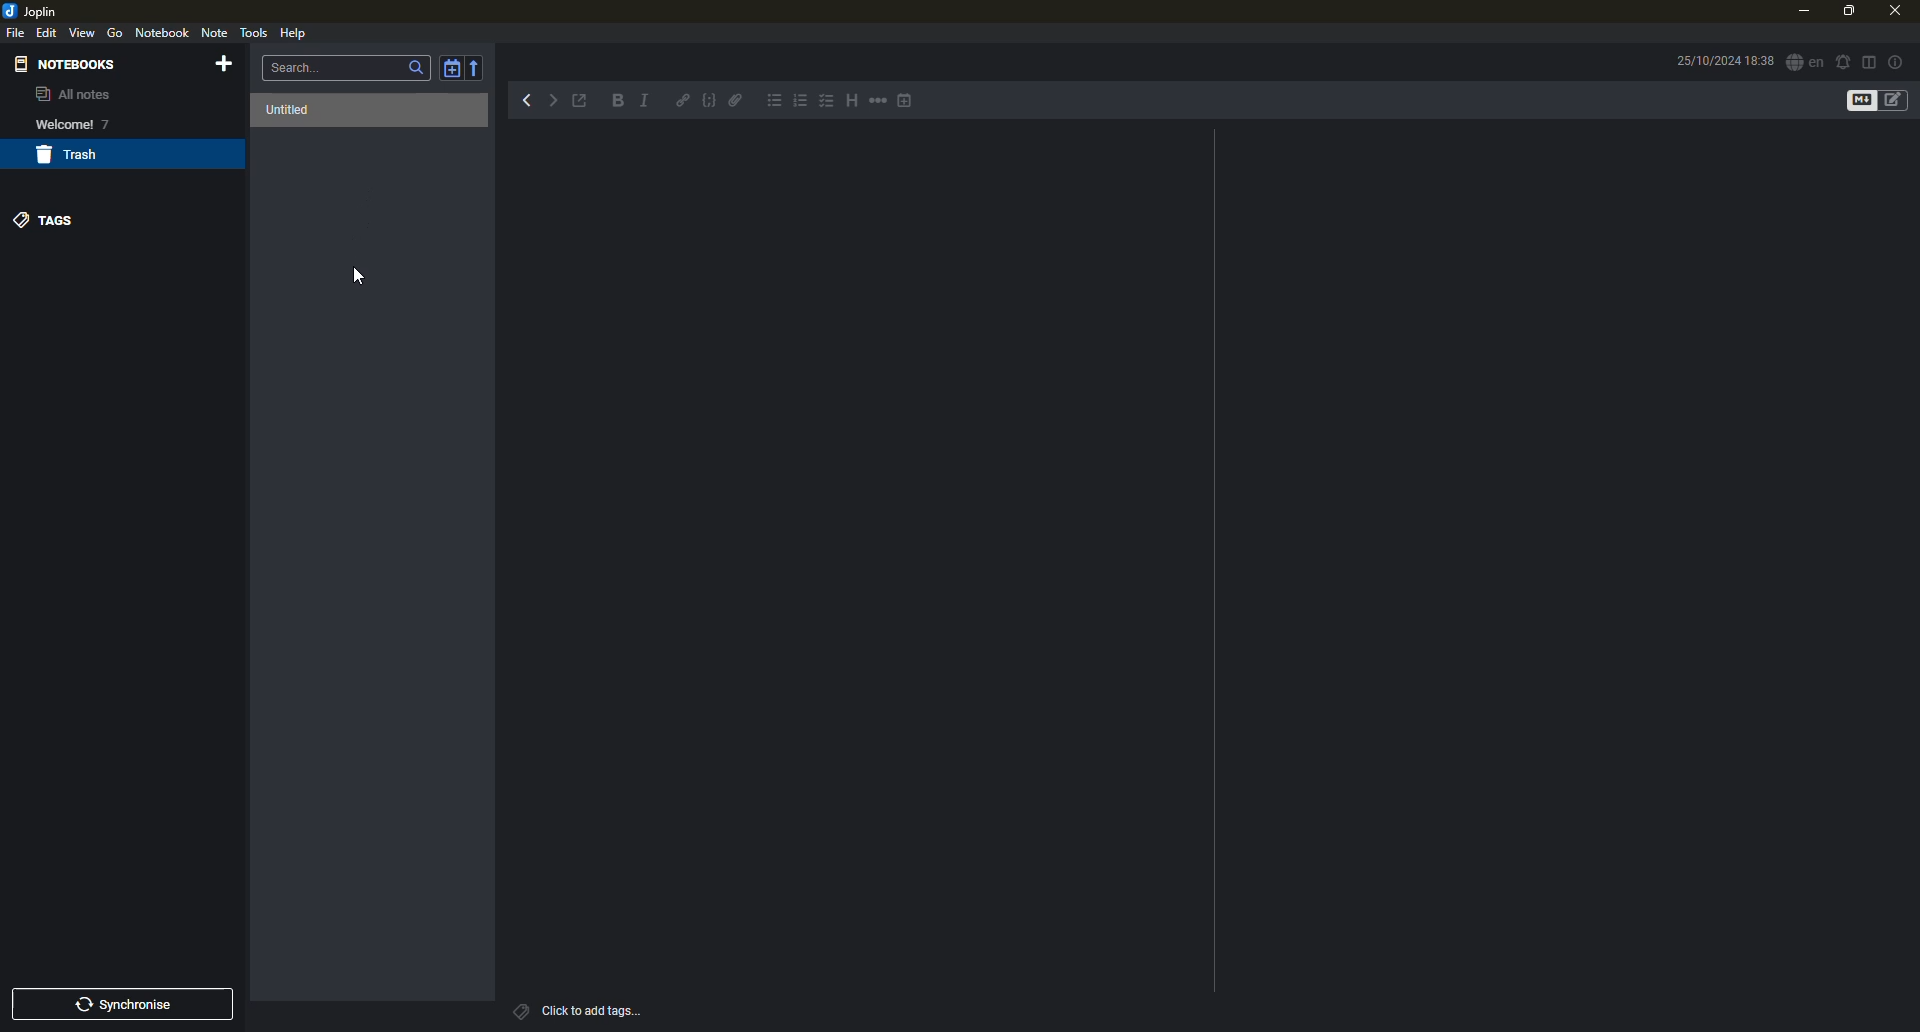 The width and height of the screenshot is (1920, 1032). Describe the element at coordinates (72, 96) in the screenshot. I see `all notes` at that location.